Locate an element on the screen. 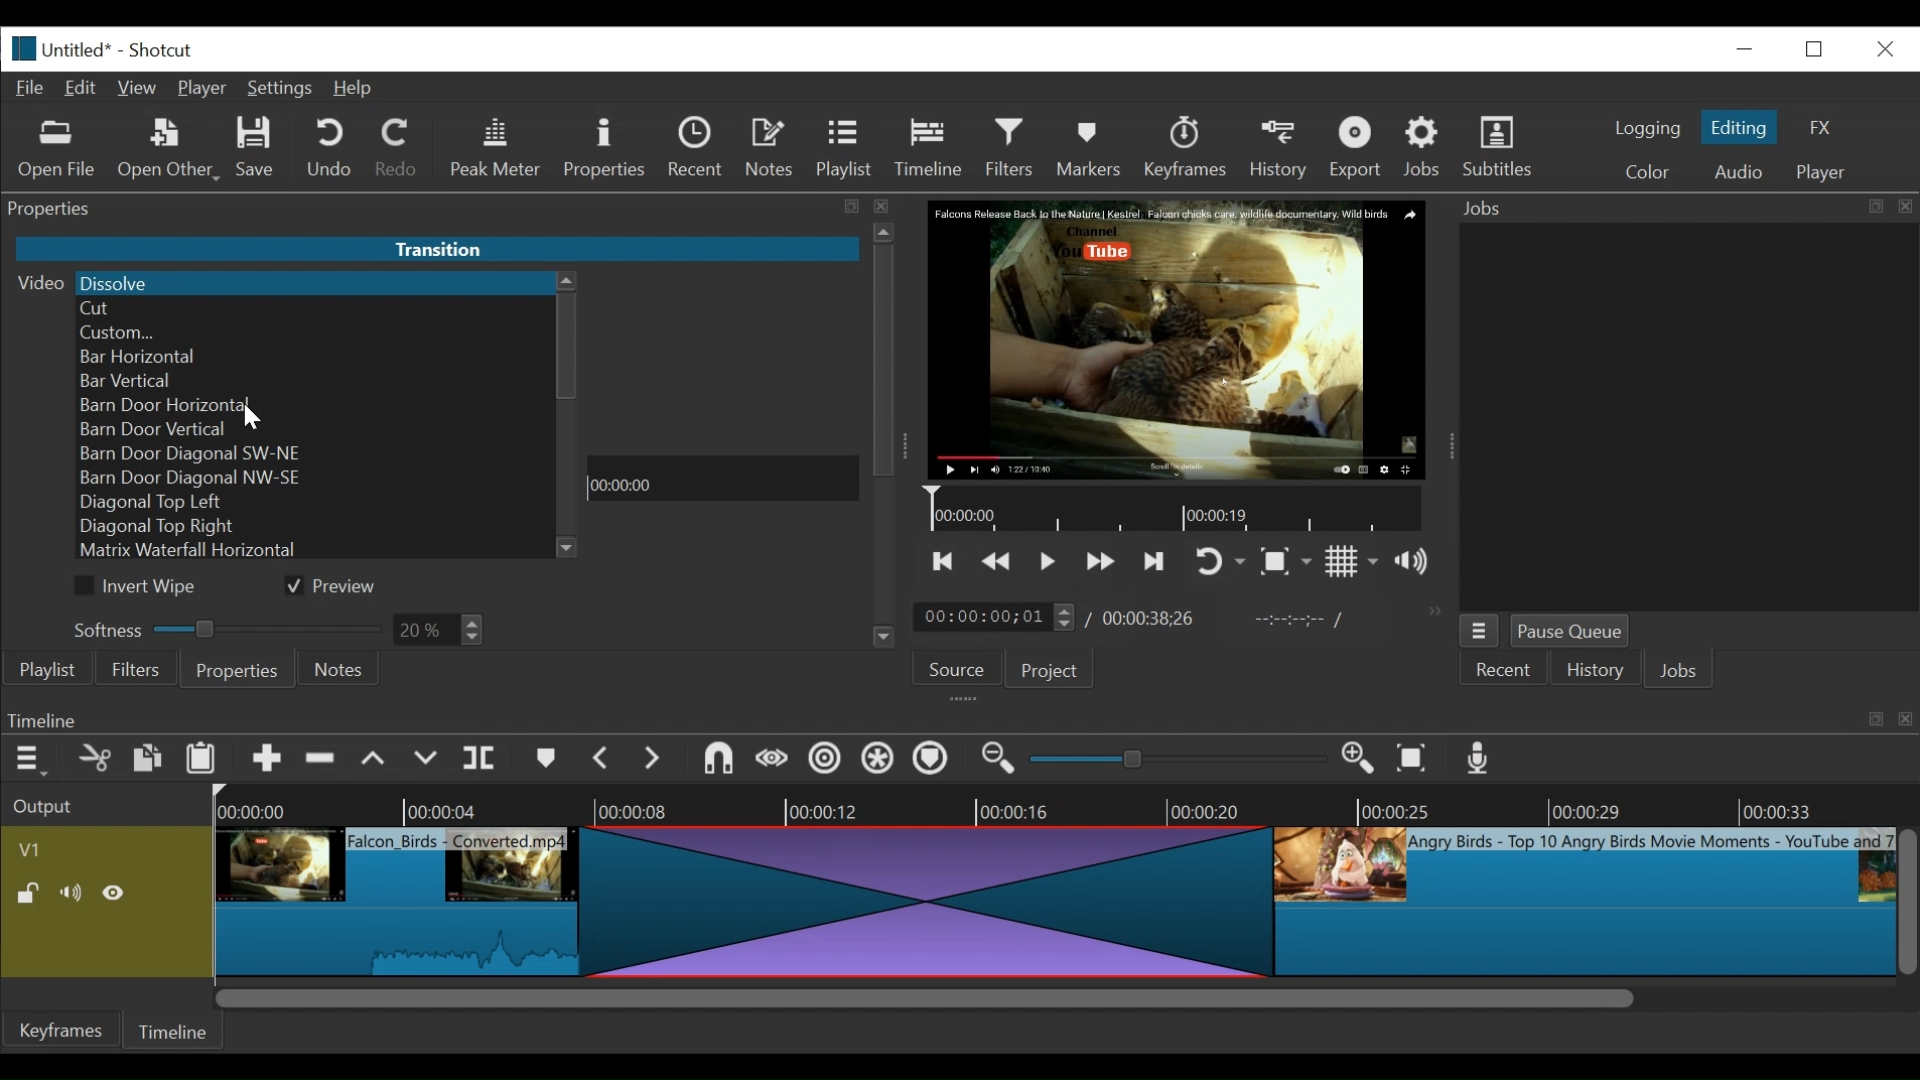 Image resolution: width=1920 pixels, height=1080 pixels. Ripple all tracks is located at coordinates (877, 761).